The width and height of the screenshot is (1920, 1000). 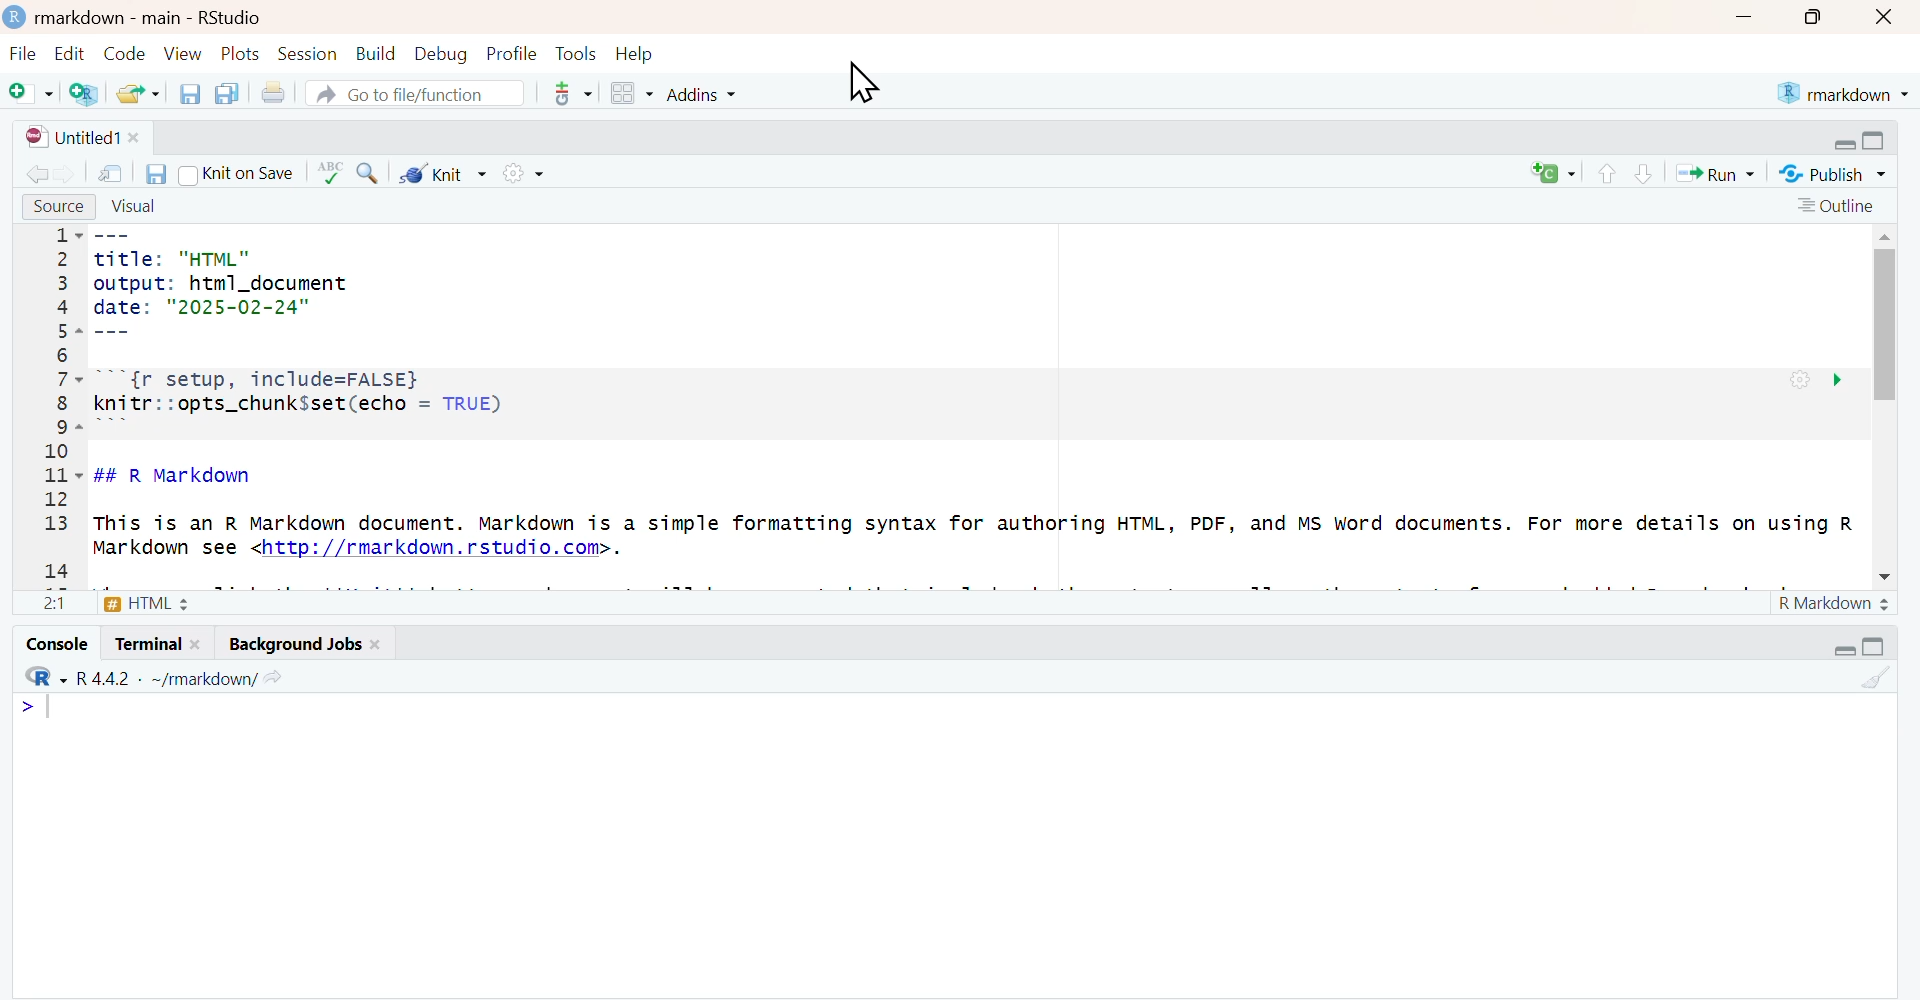 What do you see at coordinates (63, 405) in the screenshot?
I see `Line numbers` at bounding box center [63, 405].